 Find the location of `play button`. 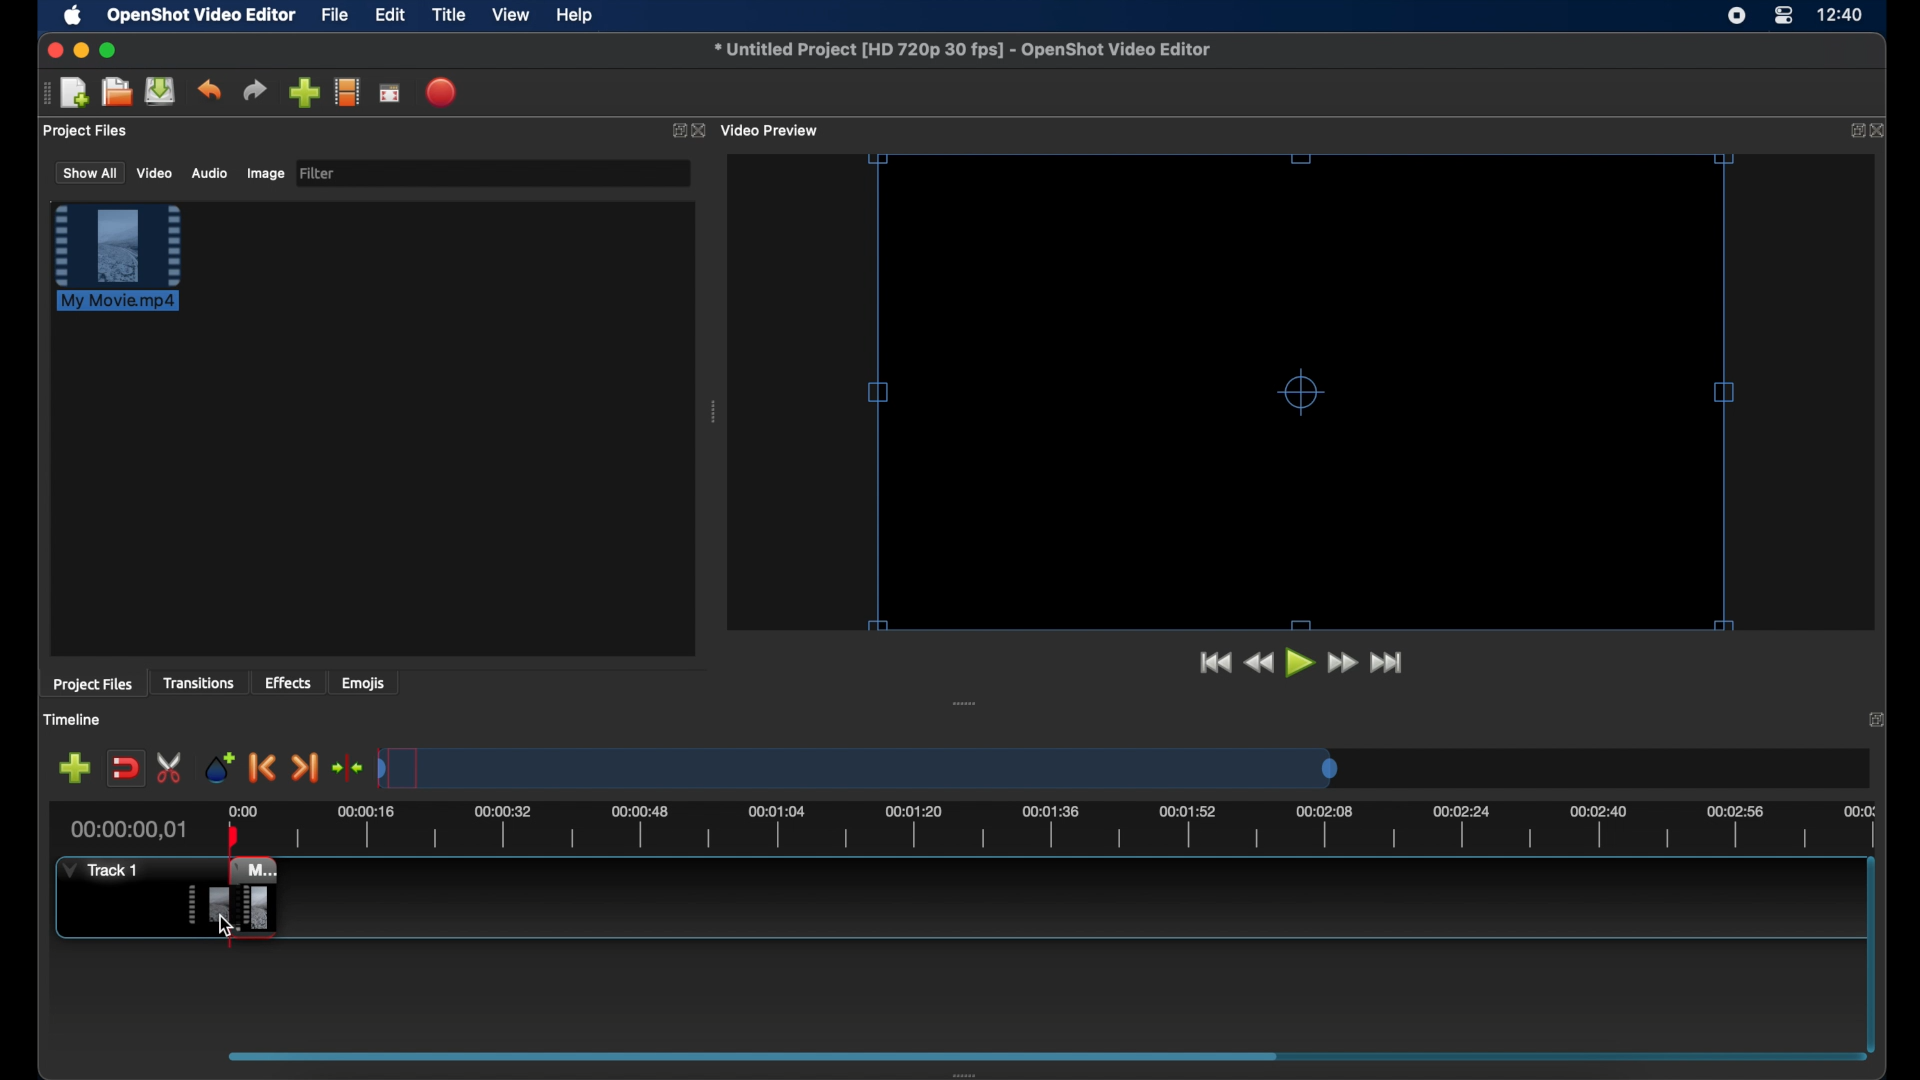

play button is located at coordinates (1301, 664).